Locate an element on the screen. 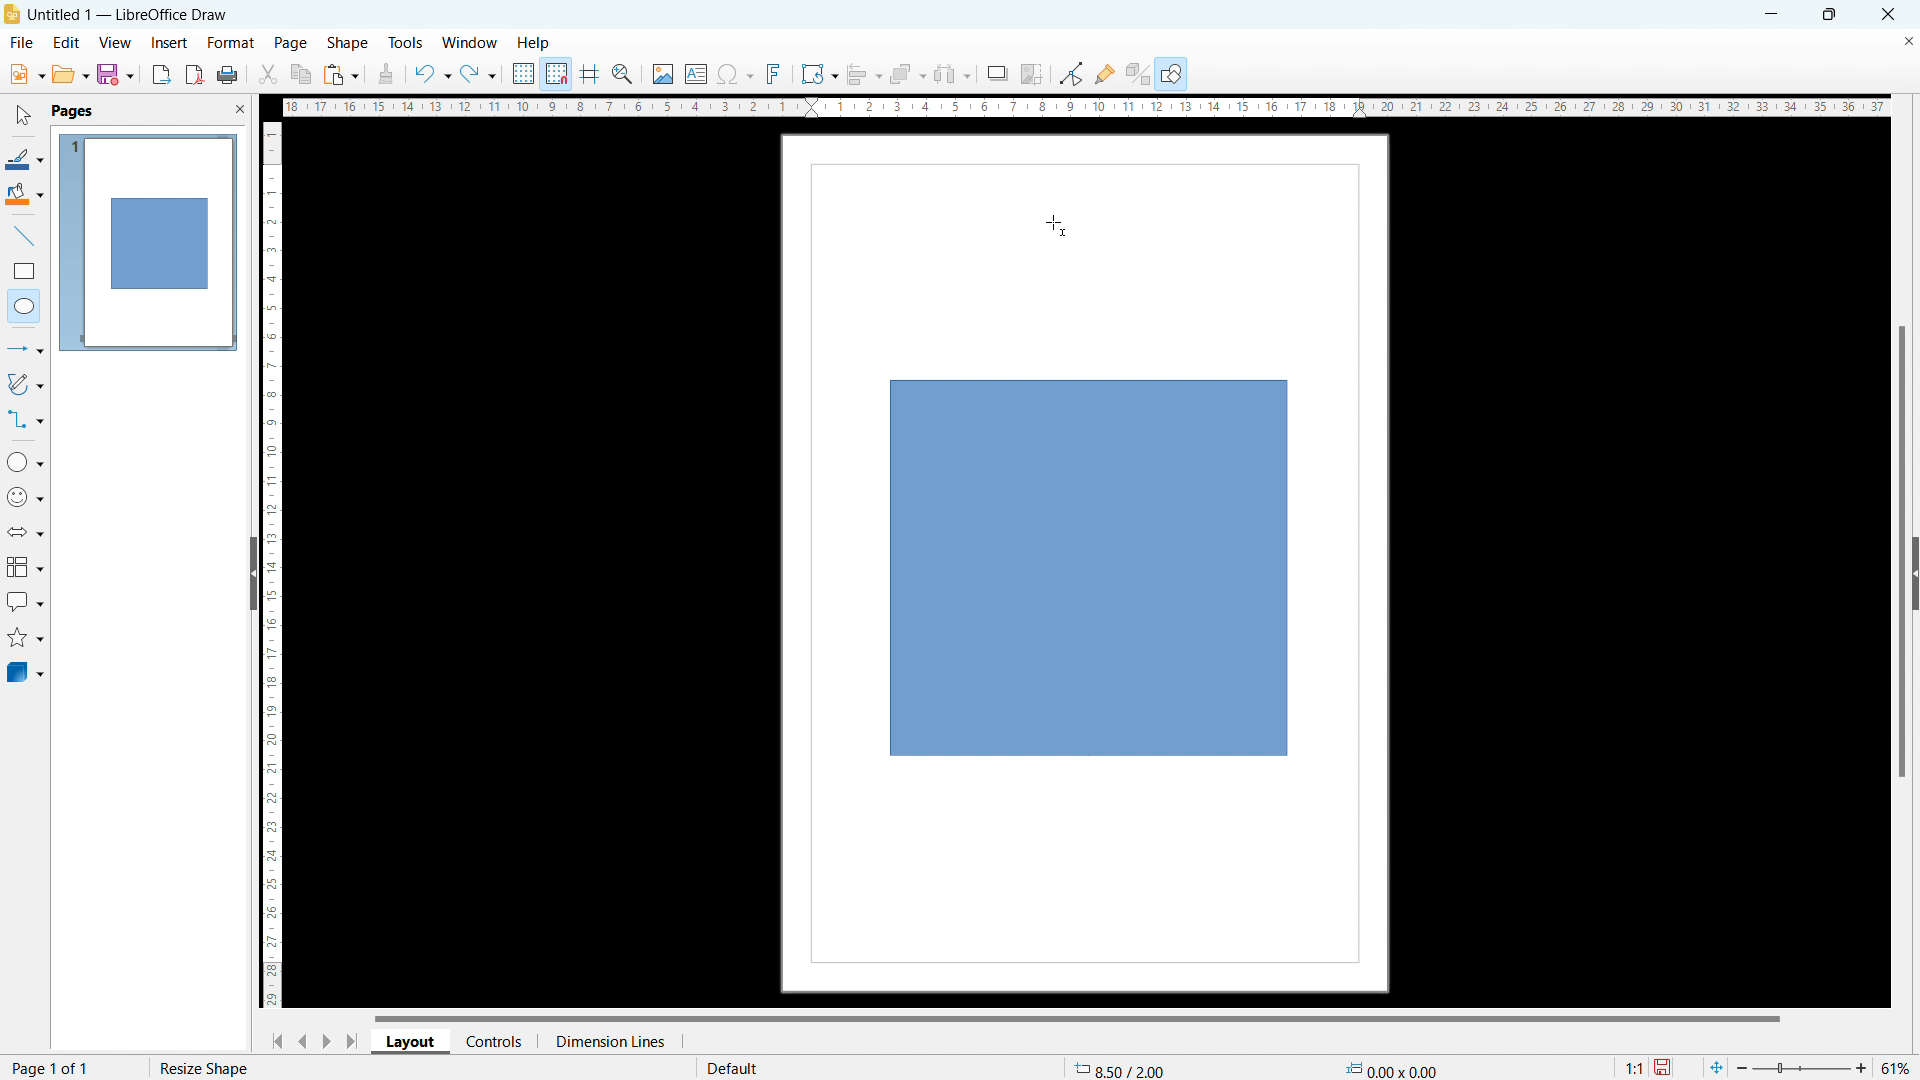  3D objects is located at coordinates (24, 671).